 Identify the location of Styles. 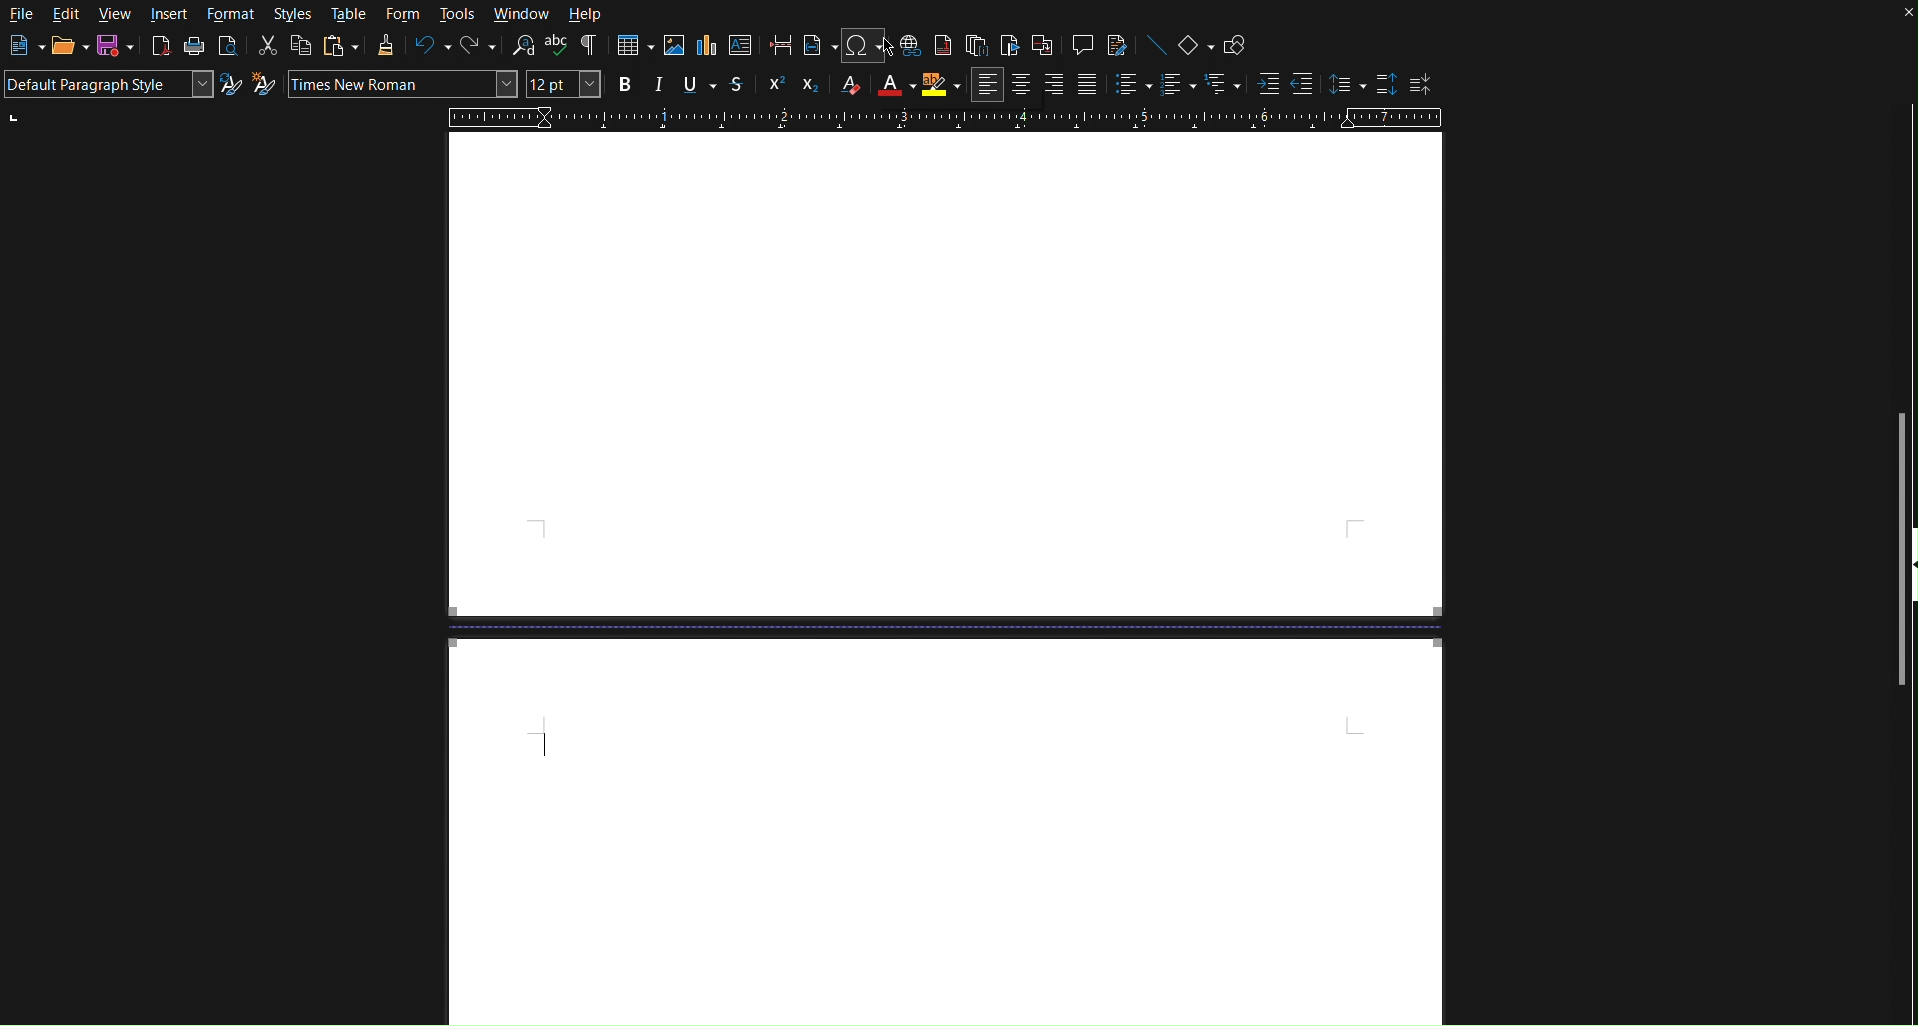
(293, 15).